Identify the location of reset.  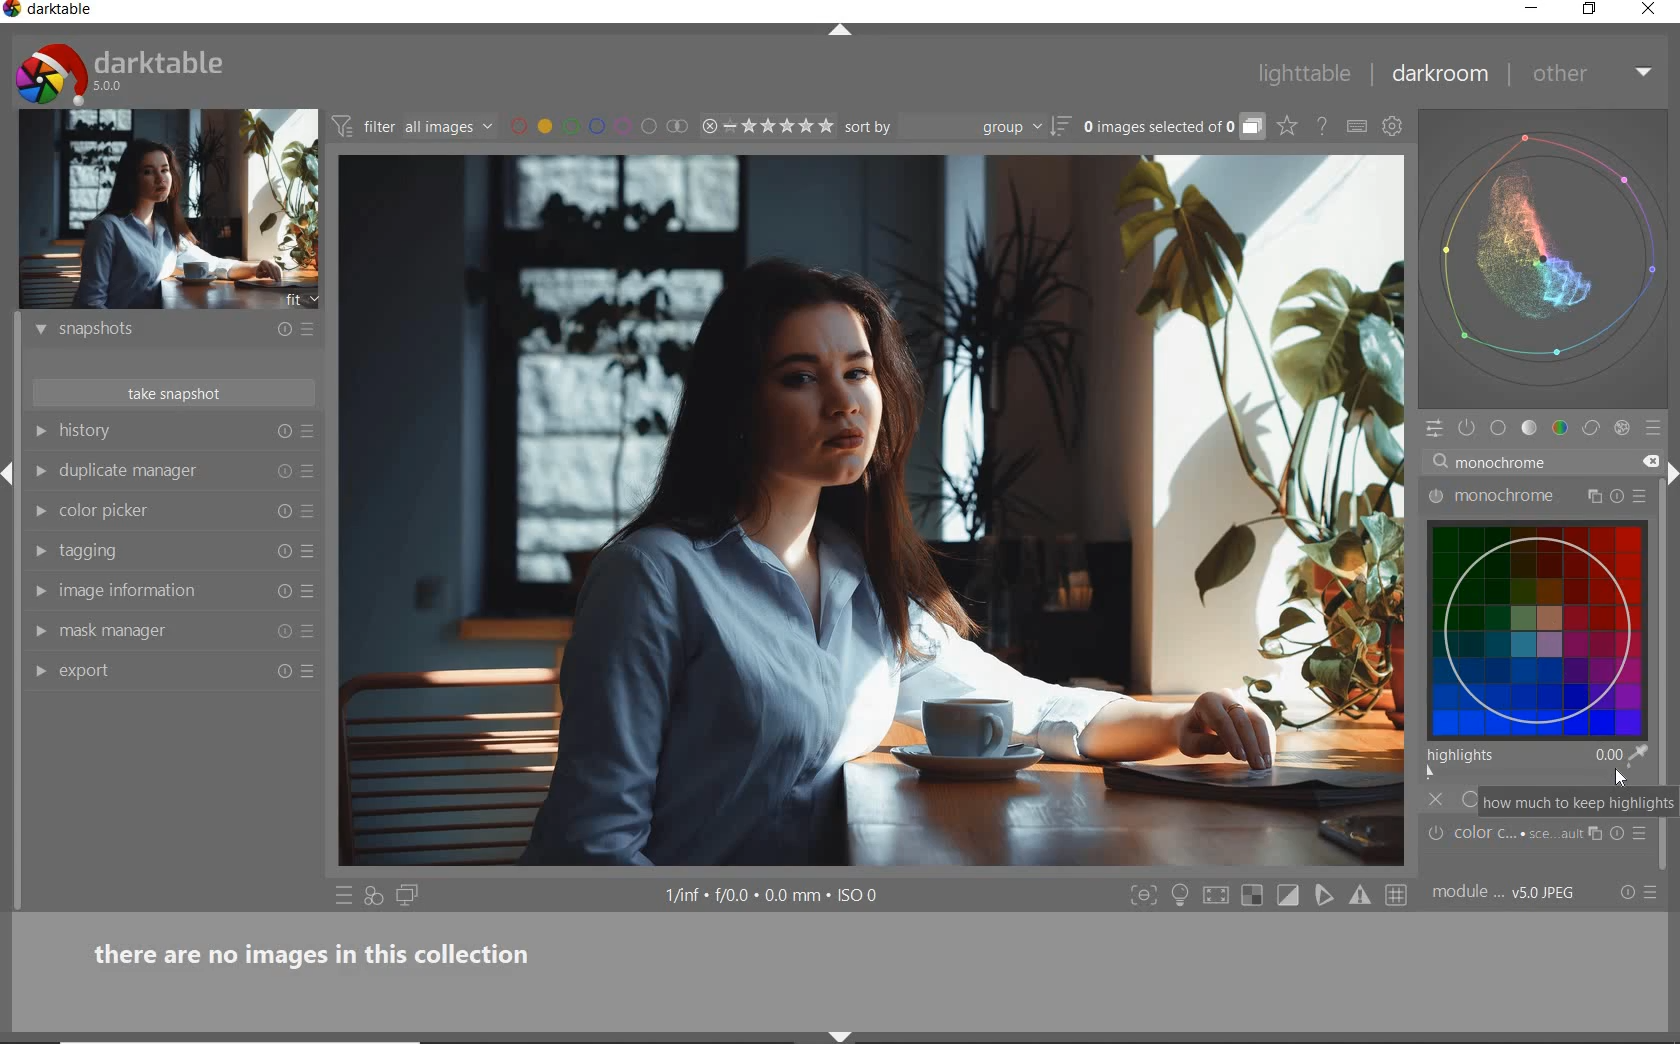
(283, 635).